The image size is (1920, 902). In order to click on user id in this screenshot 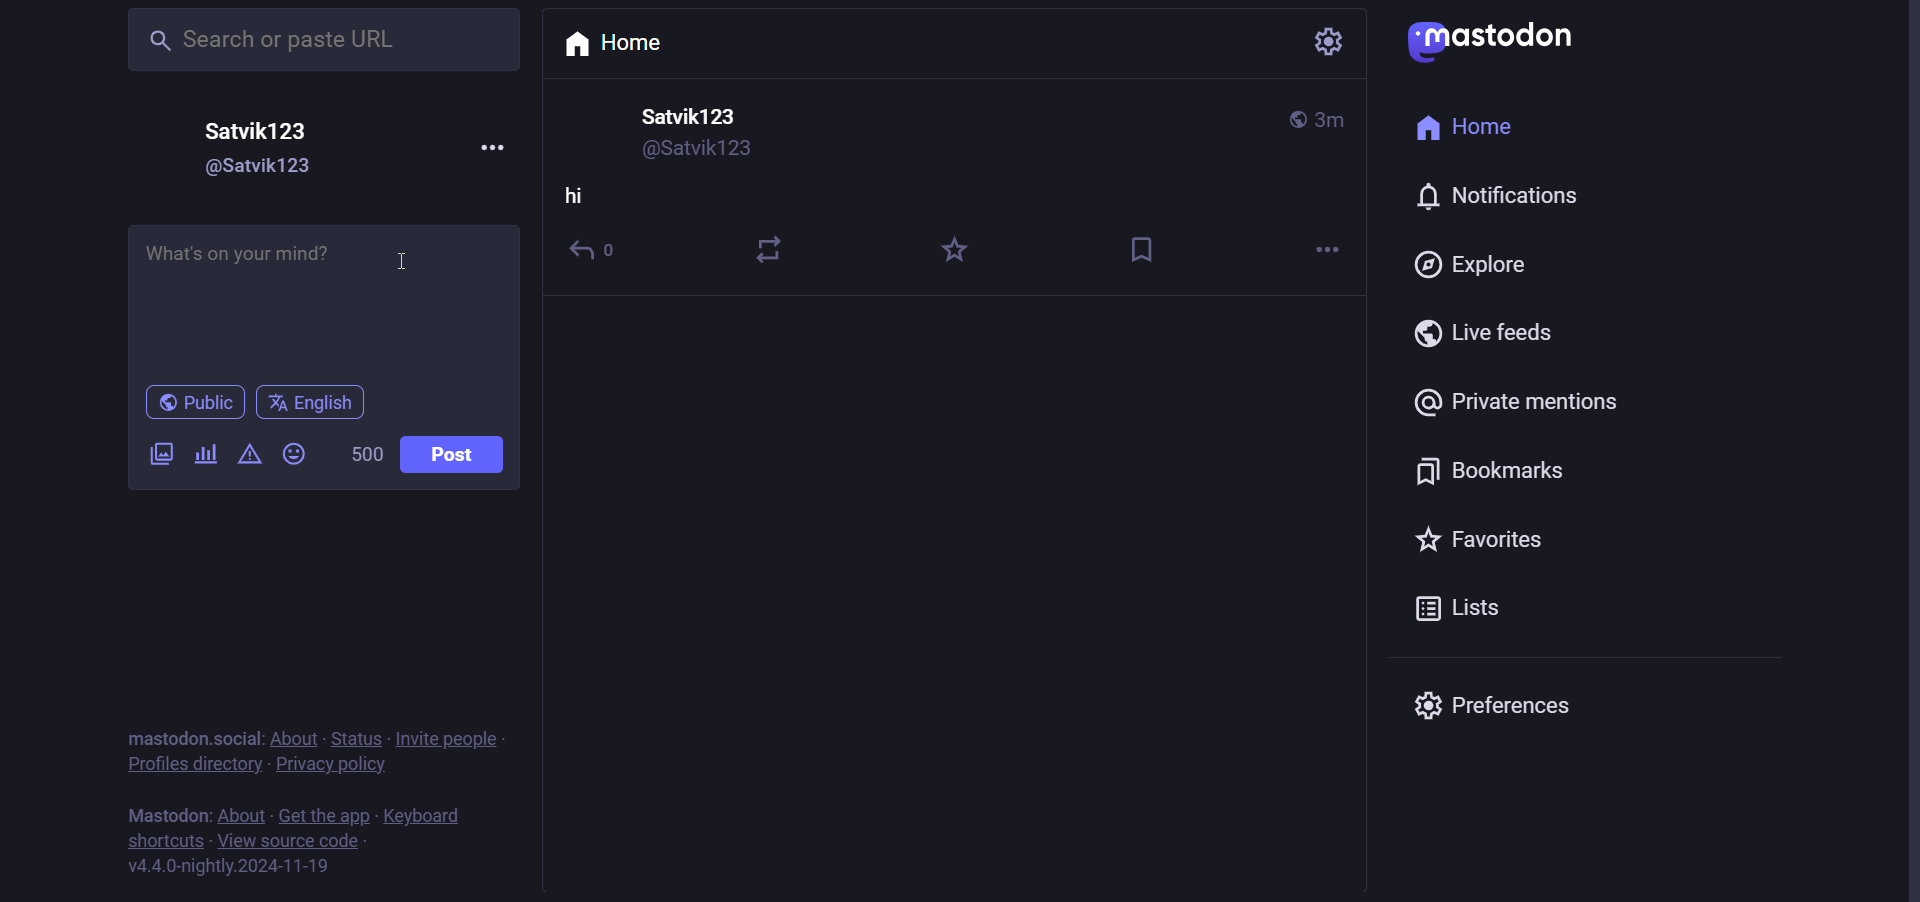, I will do `click(704, 151)`.